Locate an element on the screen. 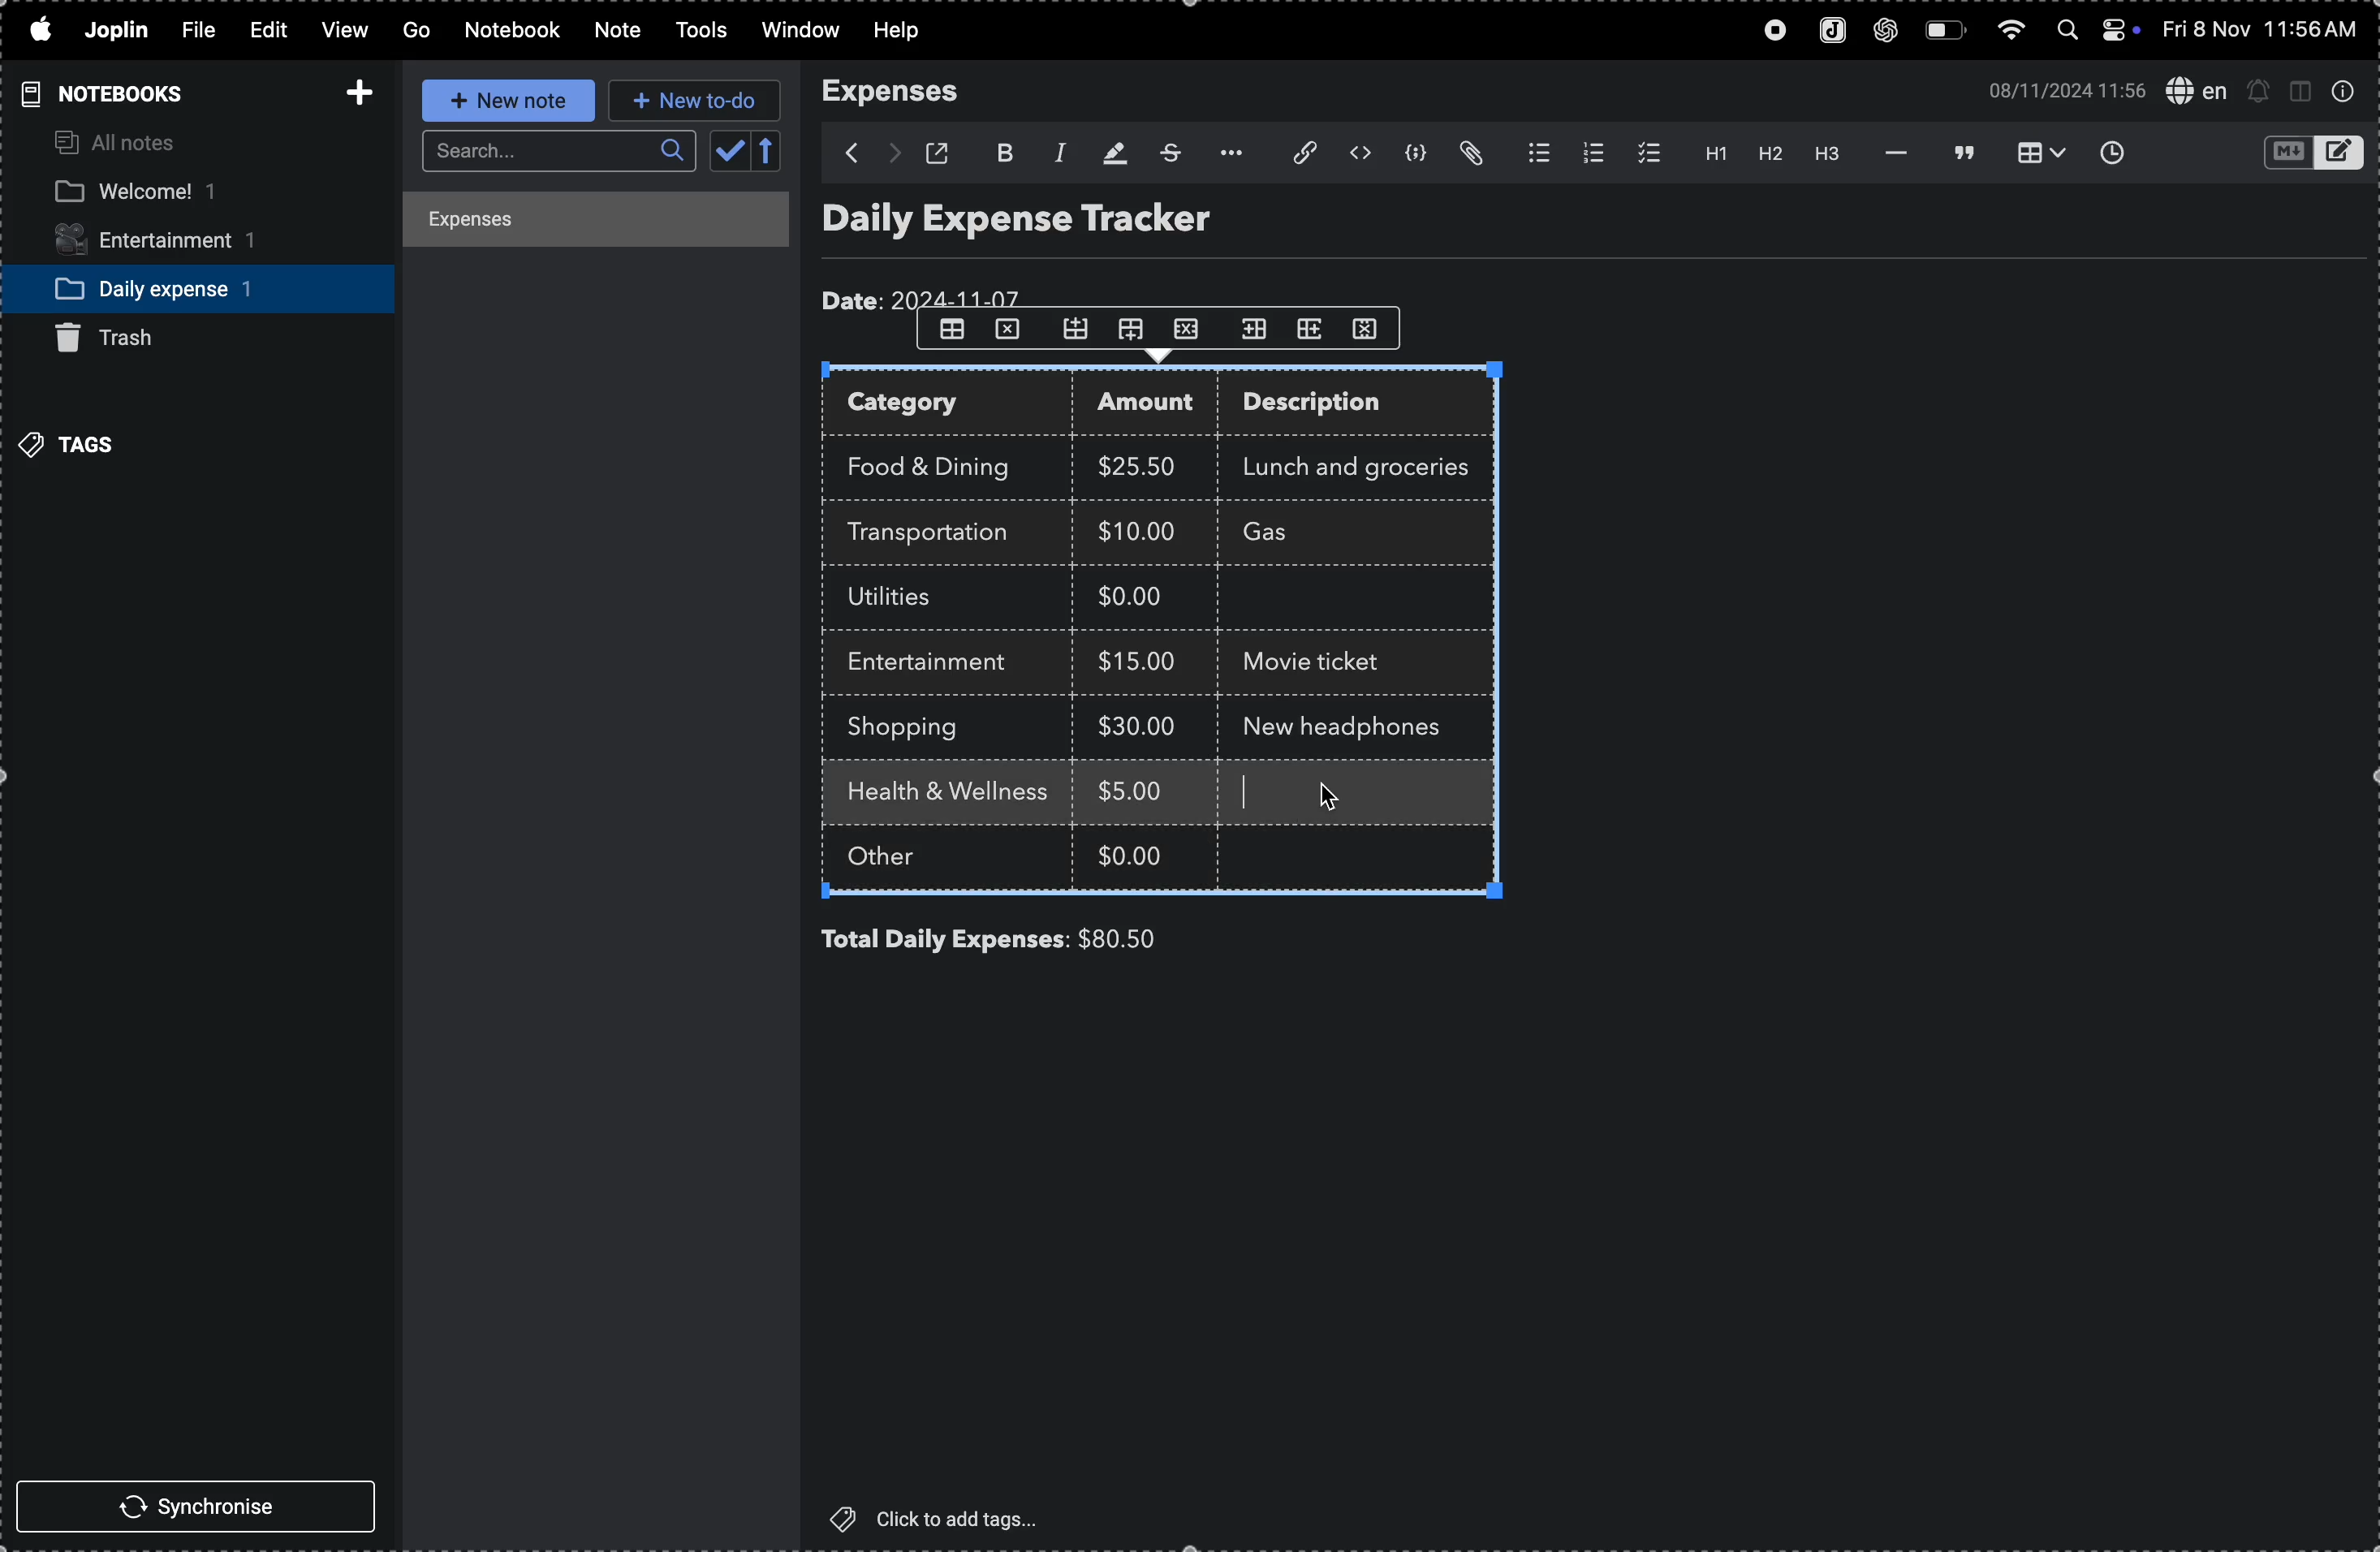  entertainment is located at coordinates (938, 663).